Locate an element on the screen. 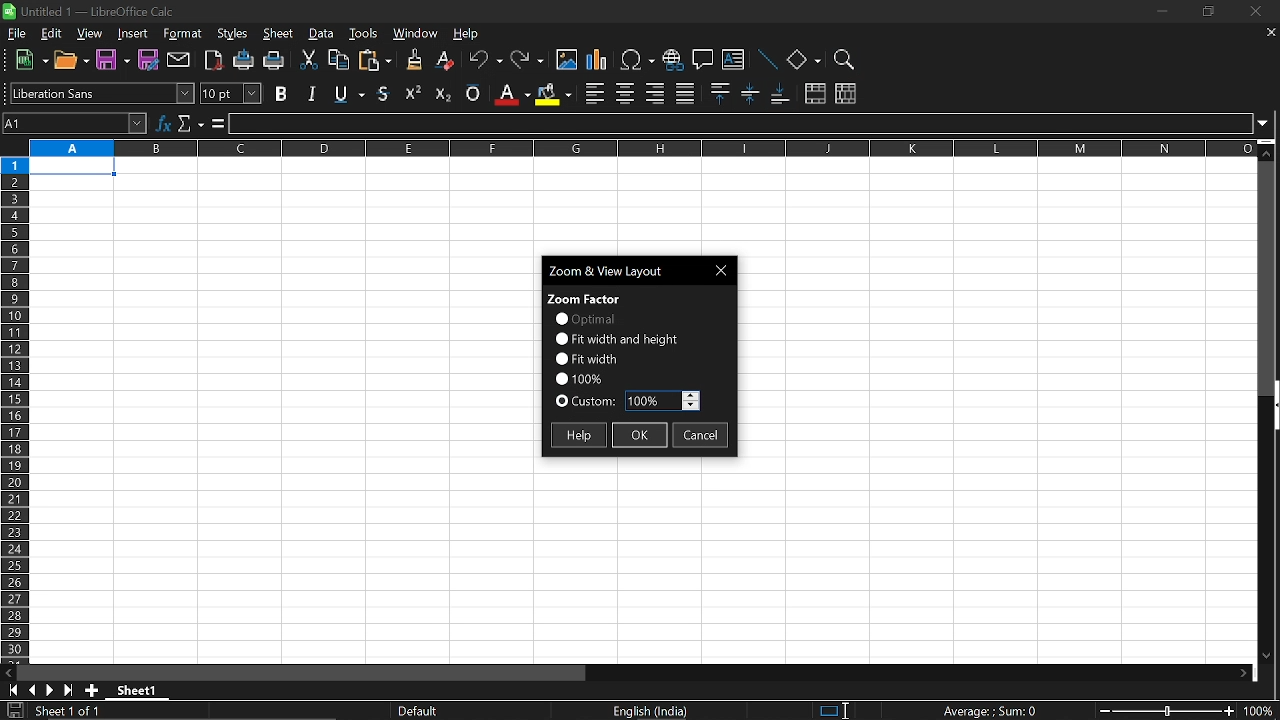  align top is located at coordinates (718, 93).